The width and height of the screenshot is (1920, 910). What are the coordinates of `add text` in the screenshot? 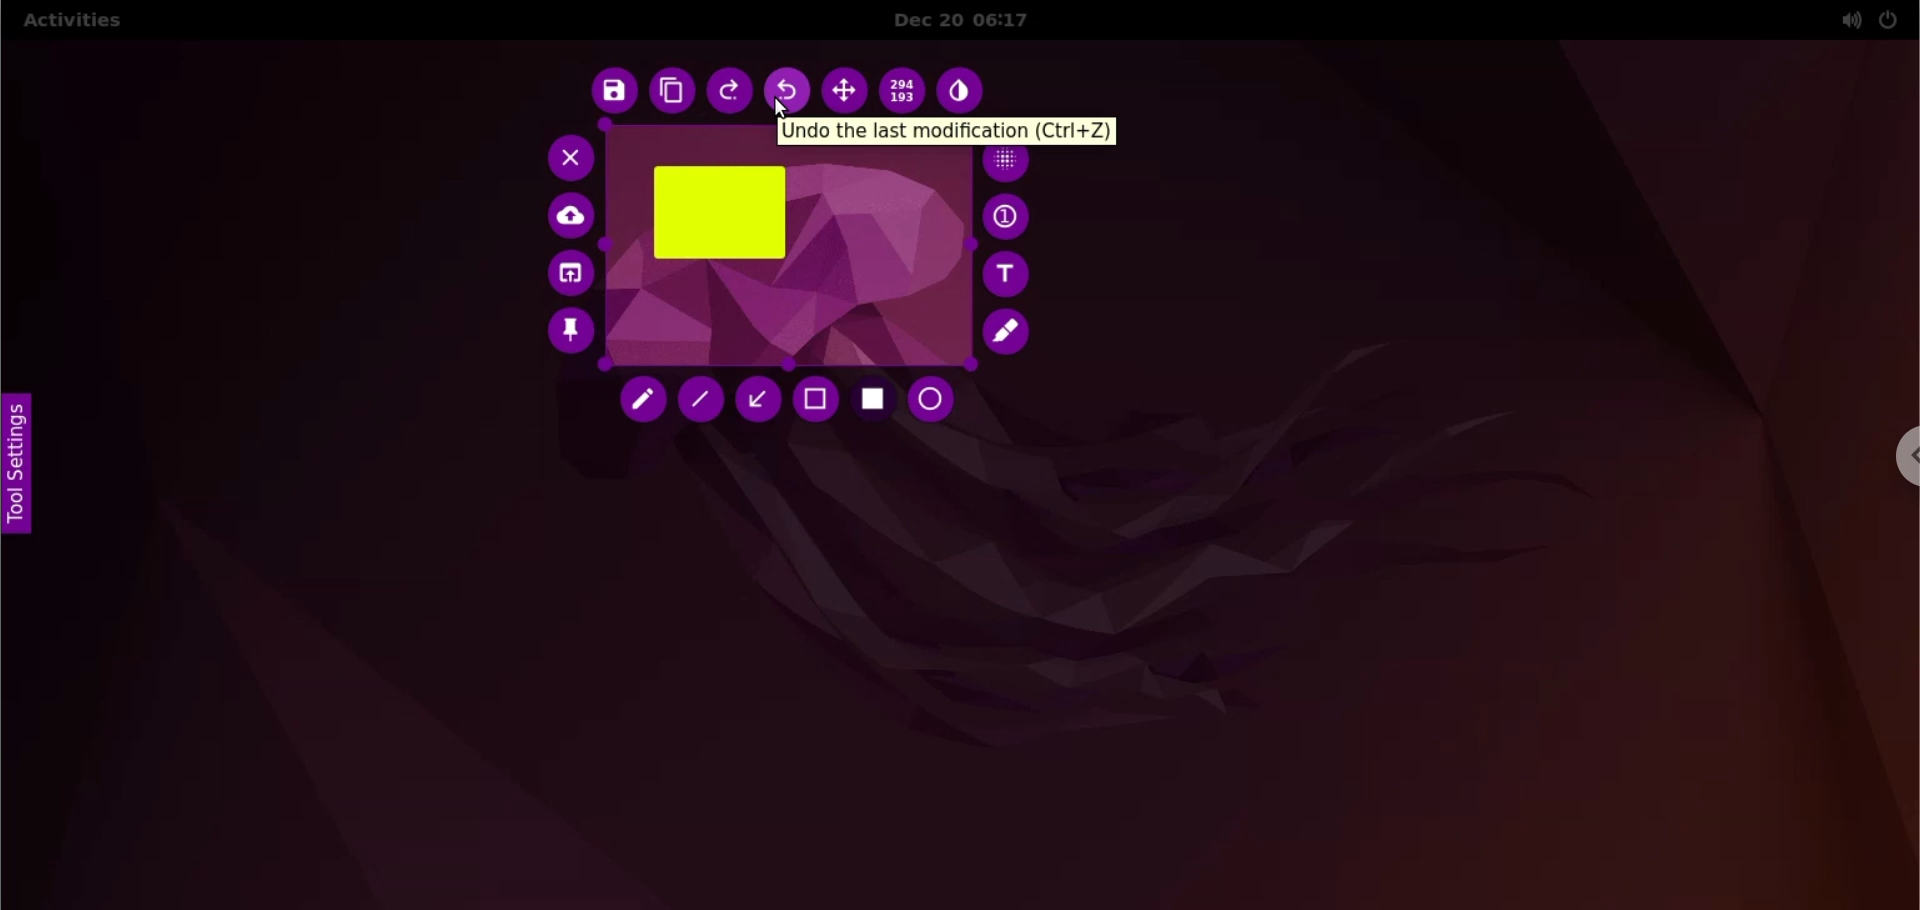 It's located at (1009, 274).